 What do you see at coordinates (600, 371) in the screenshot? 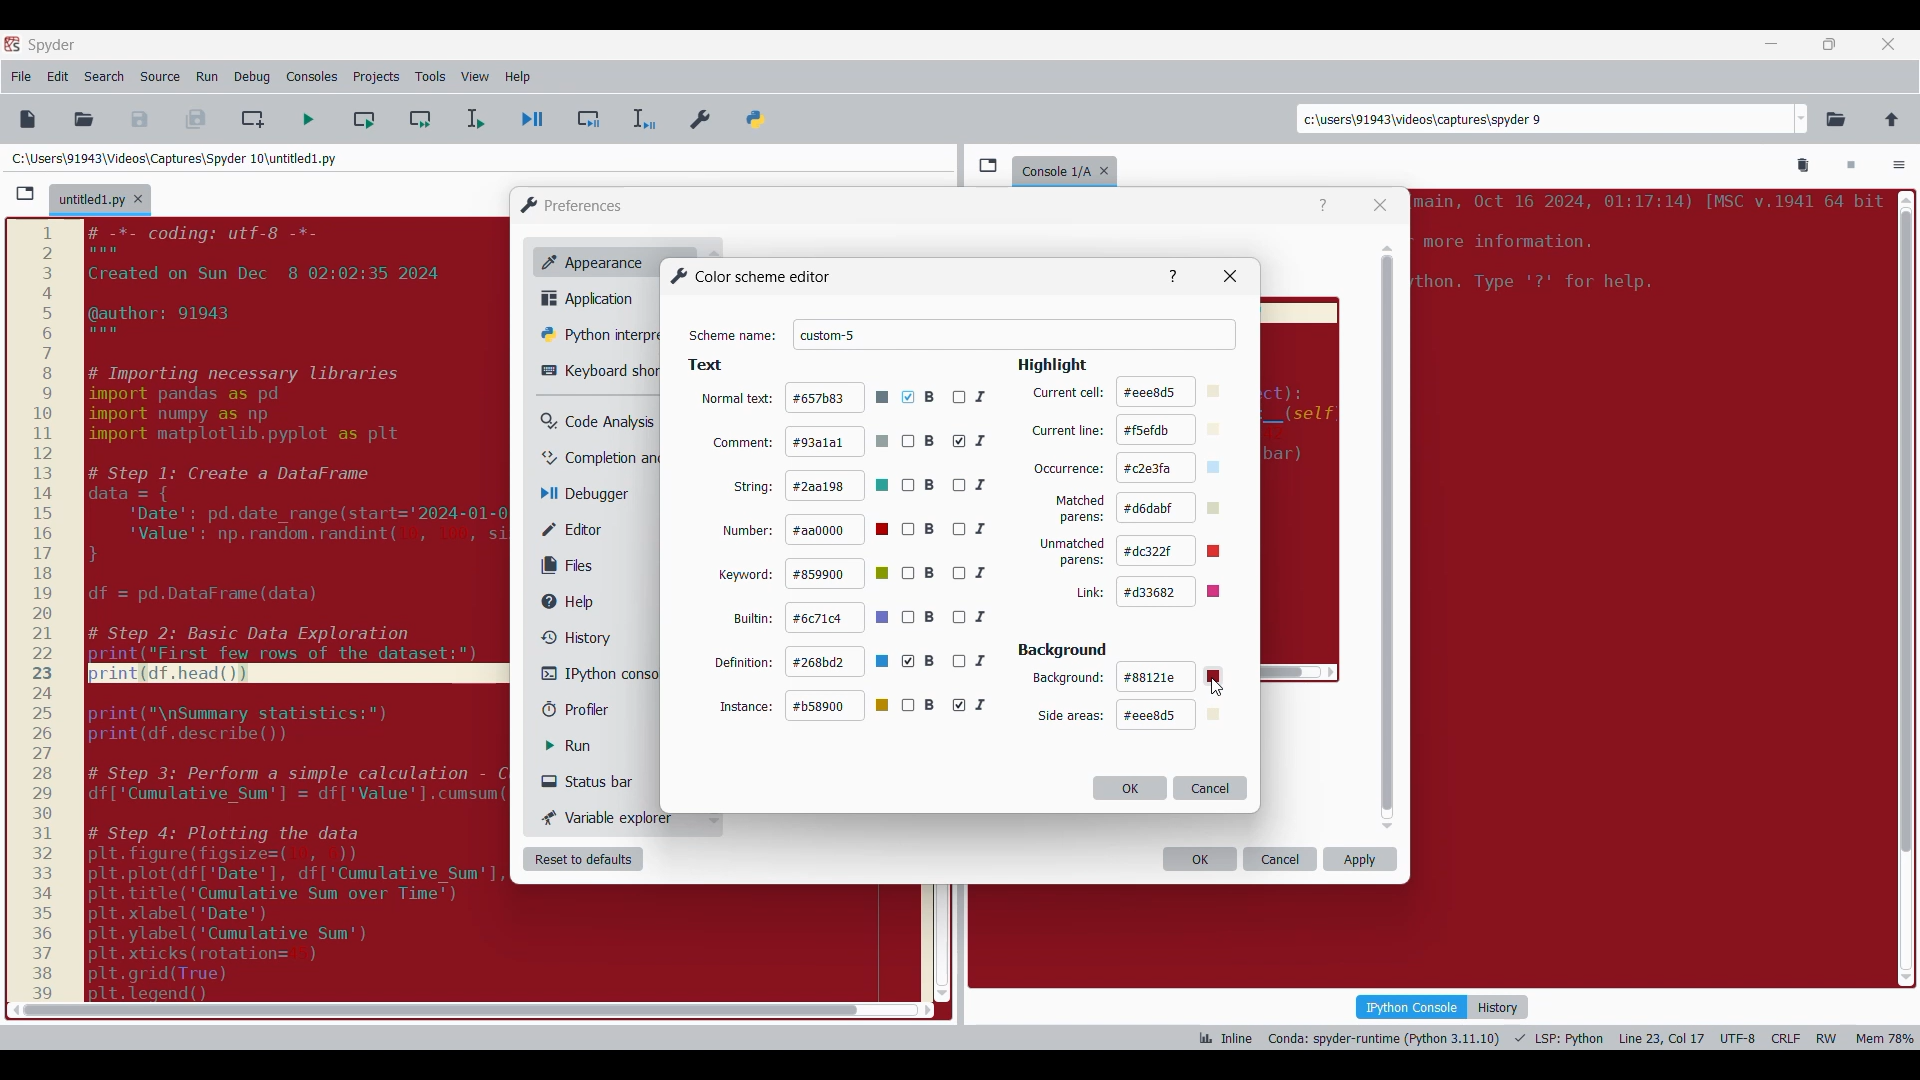
I see `Keyboard shortcut` at bounding box center [600, 371].